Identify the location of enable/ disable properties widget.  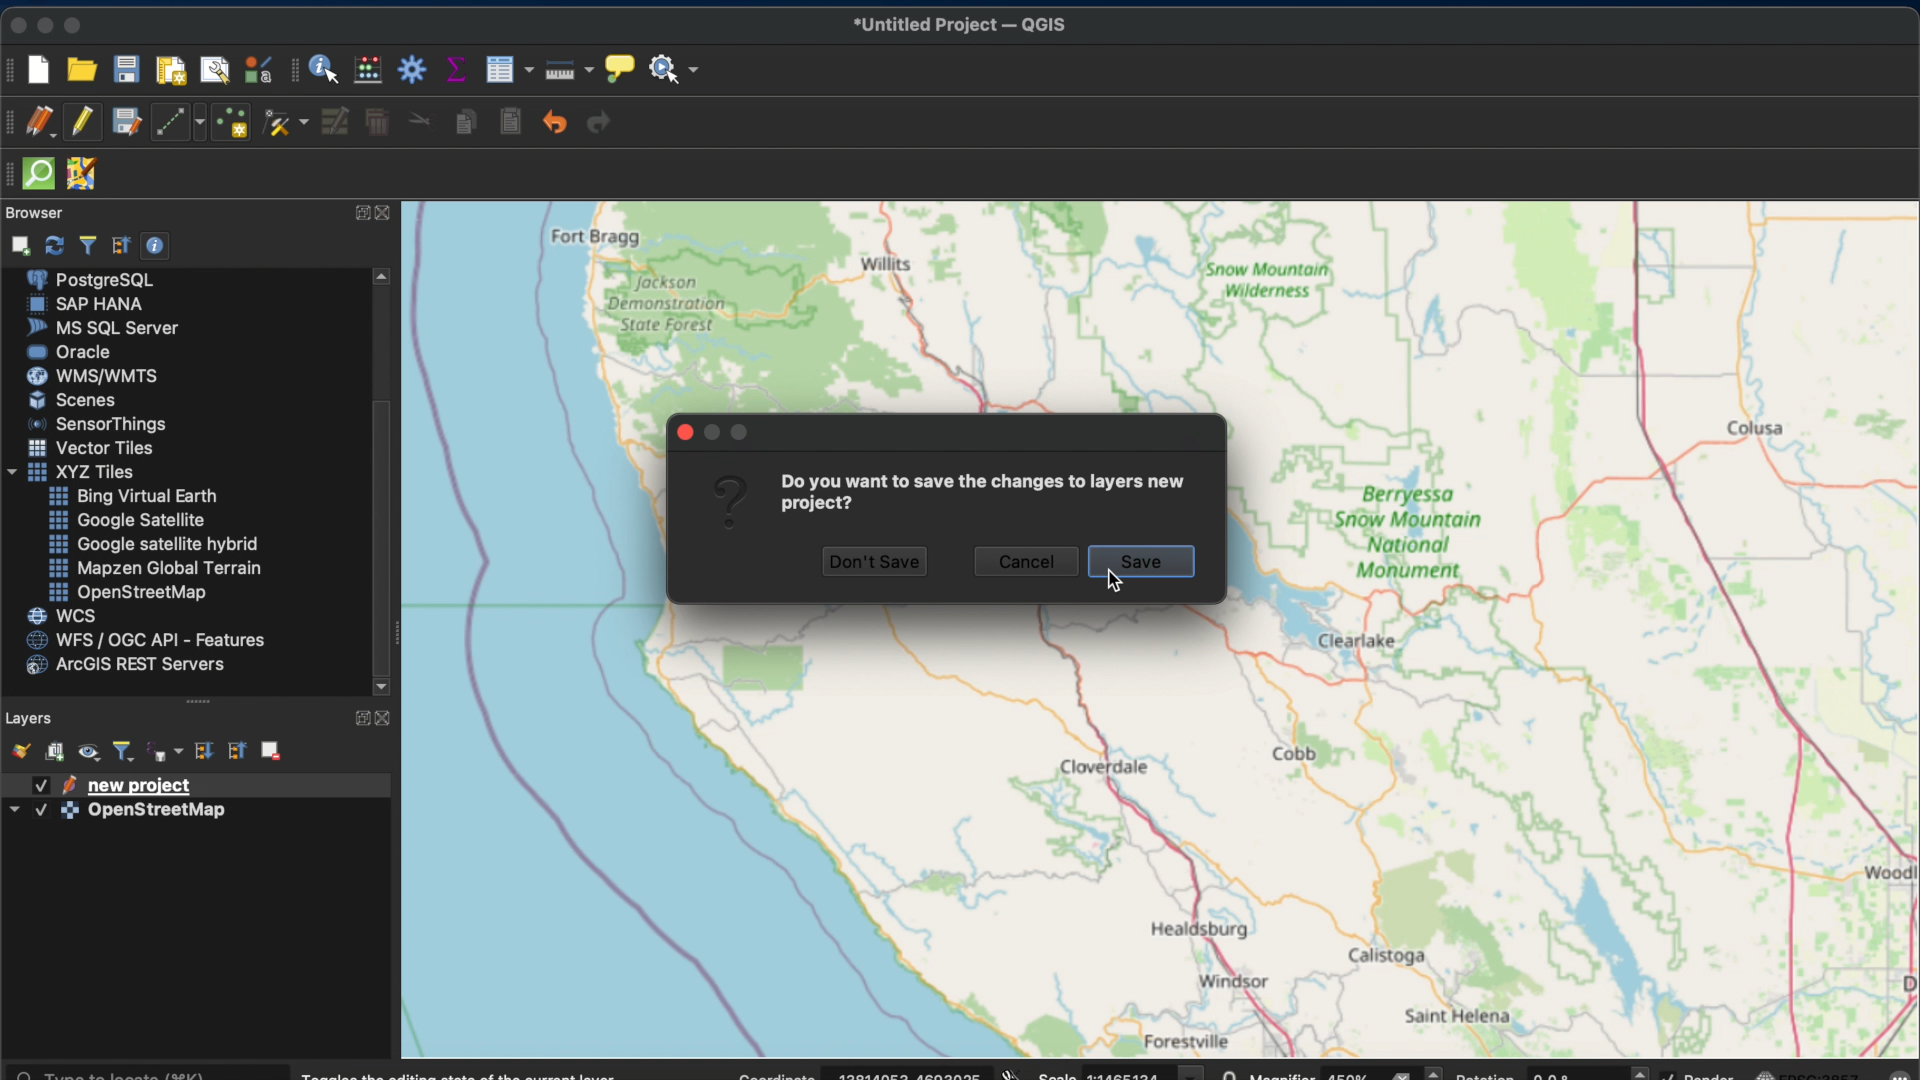
(155, 245).